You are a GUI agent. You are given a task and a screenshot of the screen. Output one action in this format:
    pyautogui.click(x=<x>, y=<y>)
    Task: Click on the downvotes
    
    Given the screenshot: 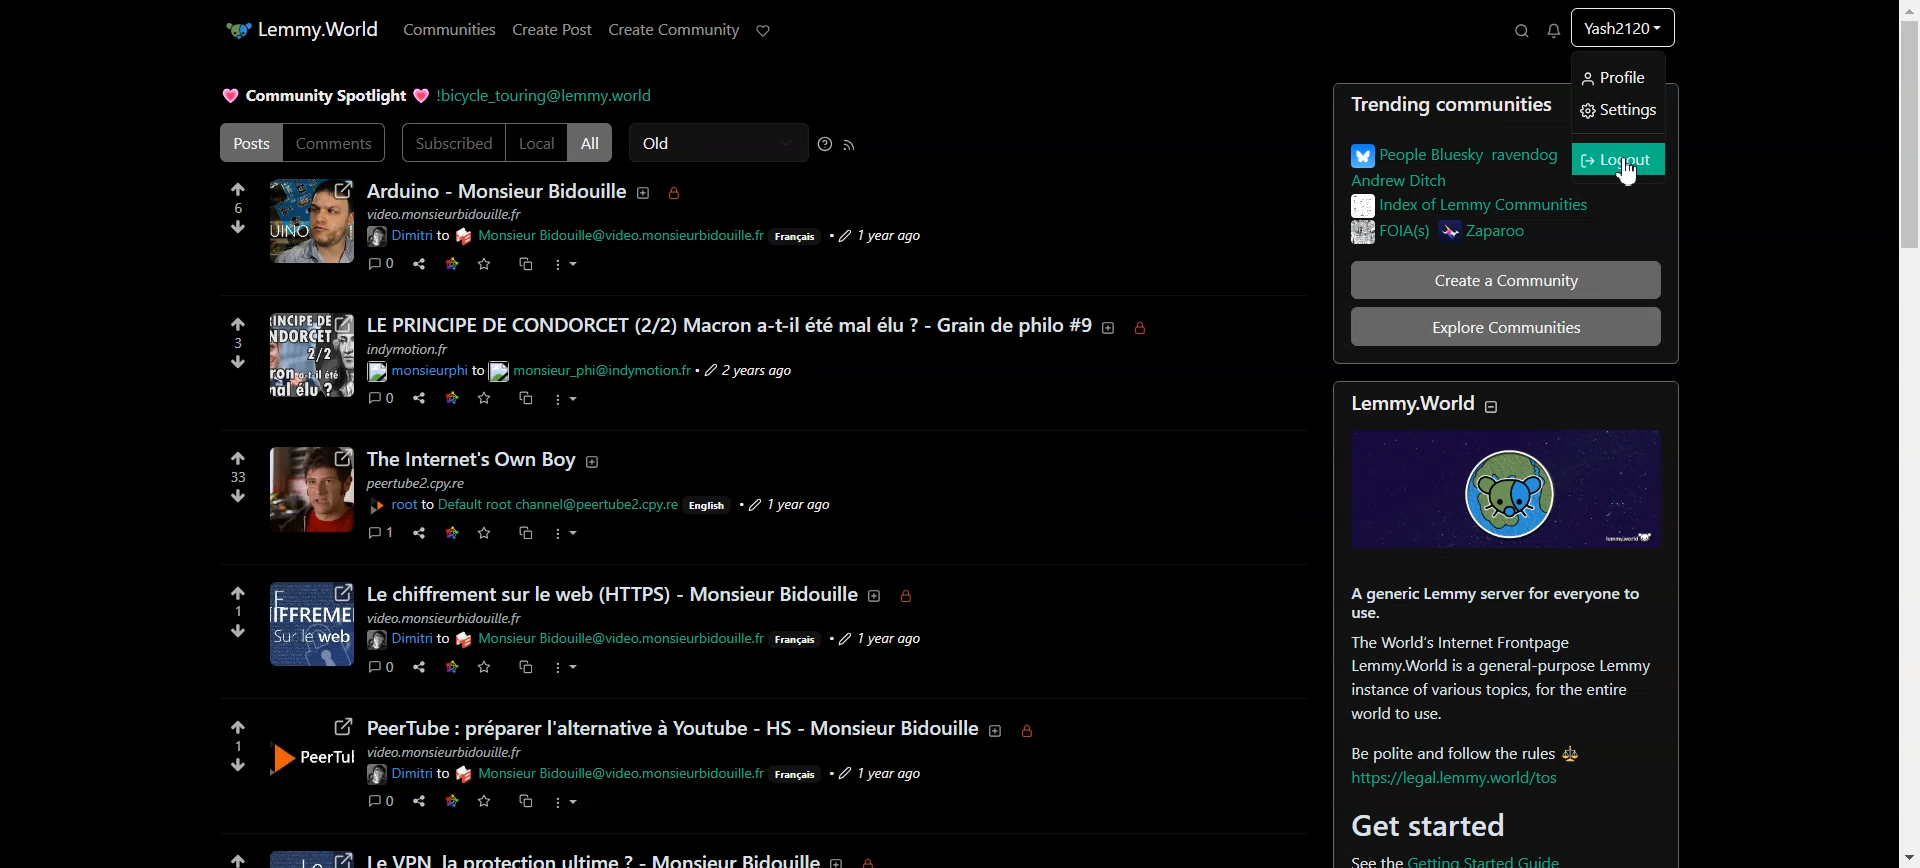 What is the action you would take?
    pyautogui.click(x=225, y=632)
    